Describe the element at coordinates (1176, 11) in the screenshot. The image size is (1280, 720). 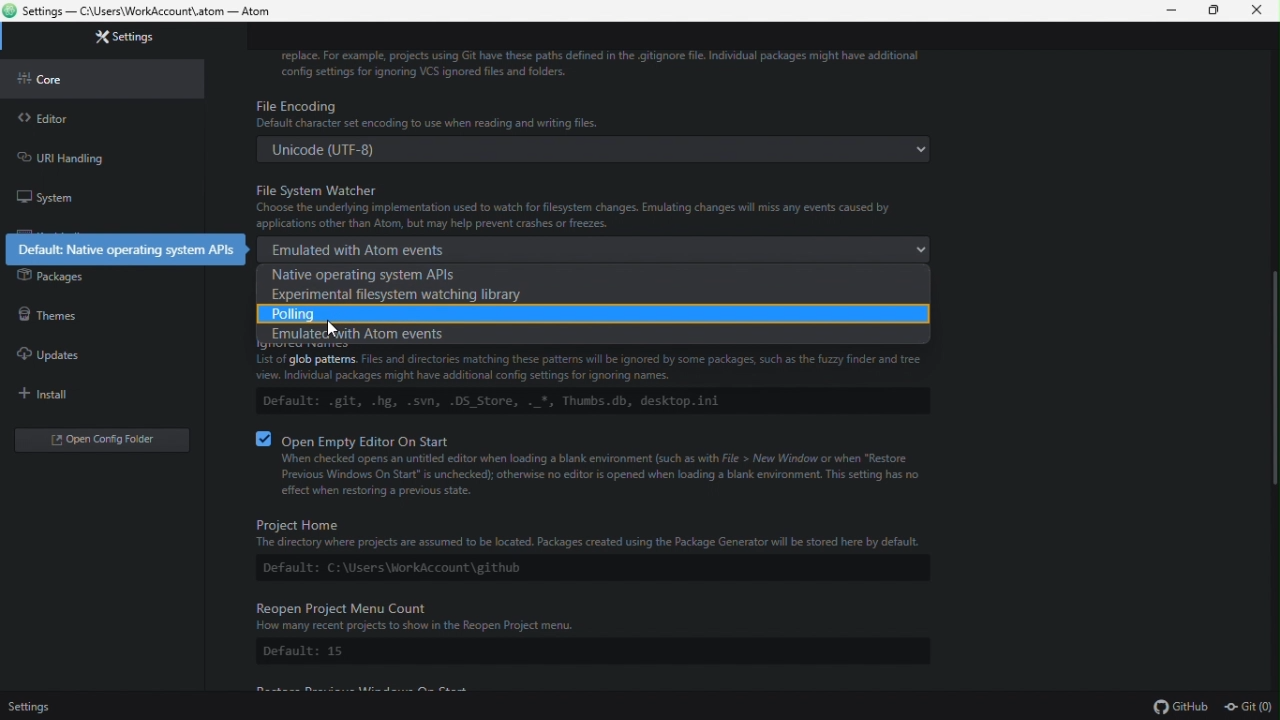
I see `minimize` at that location.